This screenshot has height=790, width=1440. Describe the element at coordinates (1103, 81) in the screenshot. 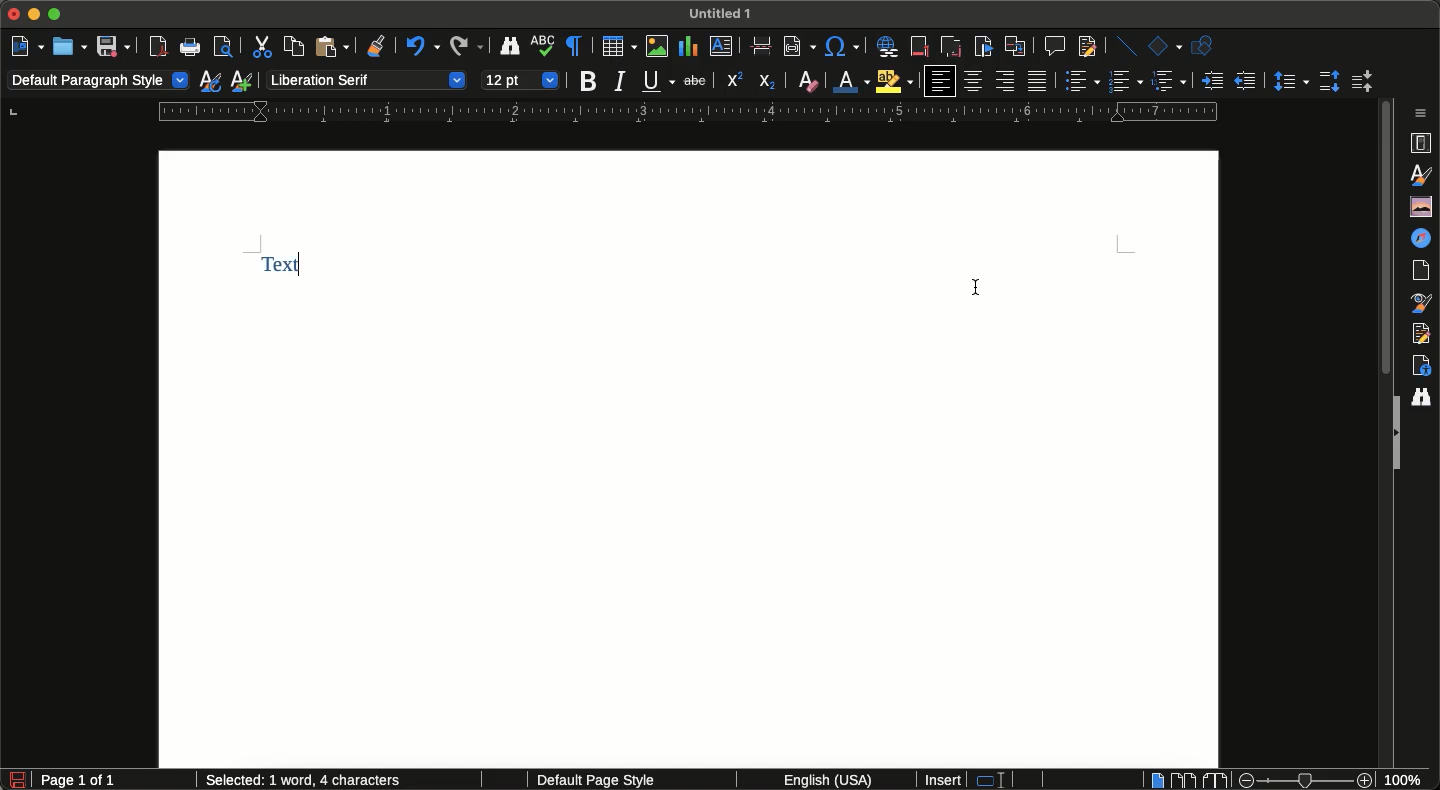

I see `Toggle ordered list` at that location.